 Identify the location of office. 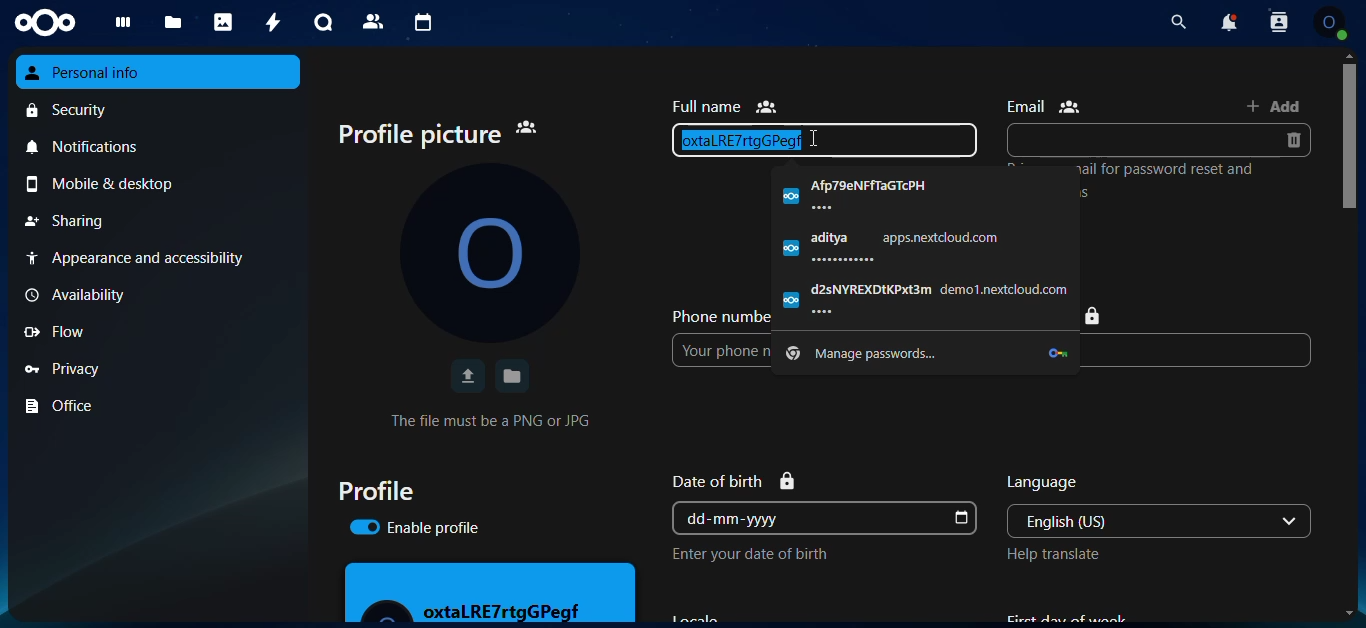
(160, 406).